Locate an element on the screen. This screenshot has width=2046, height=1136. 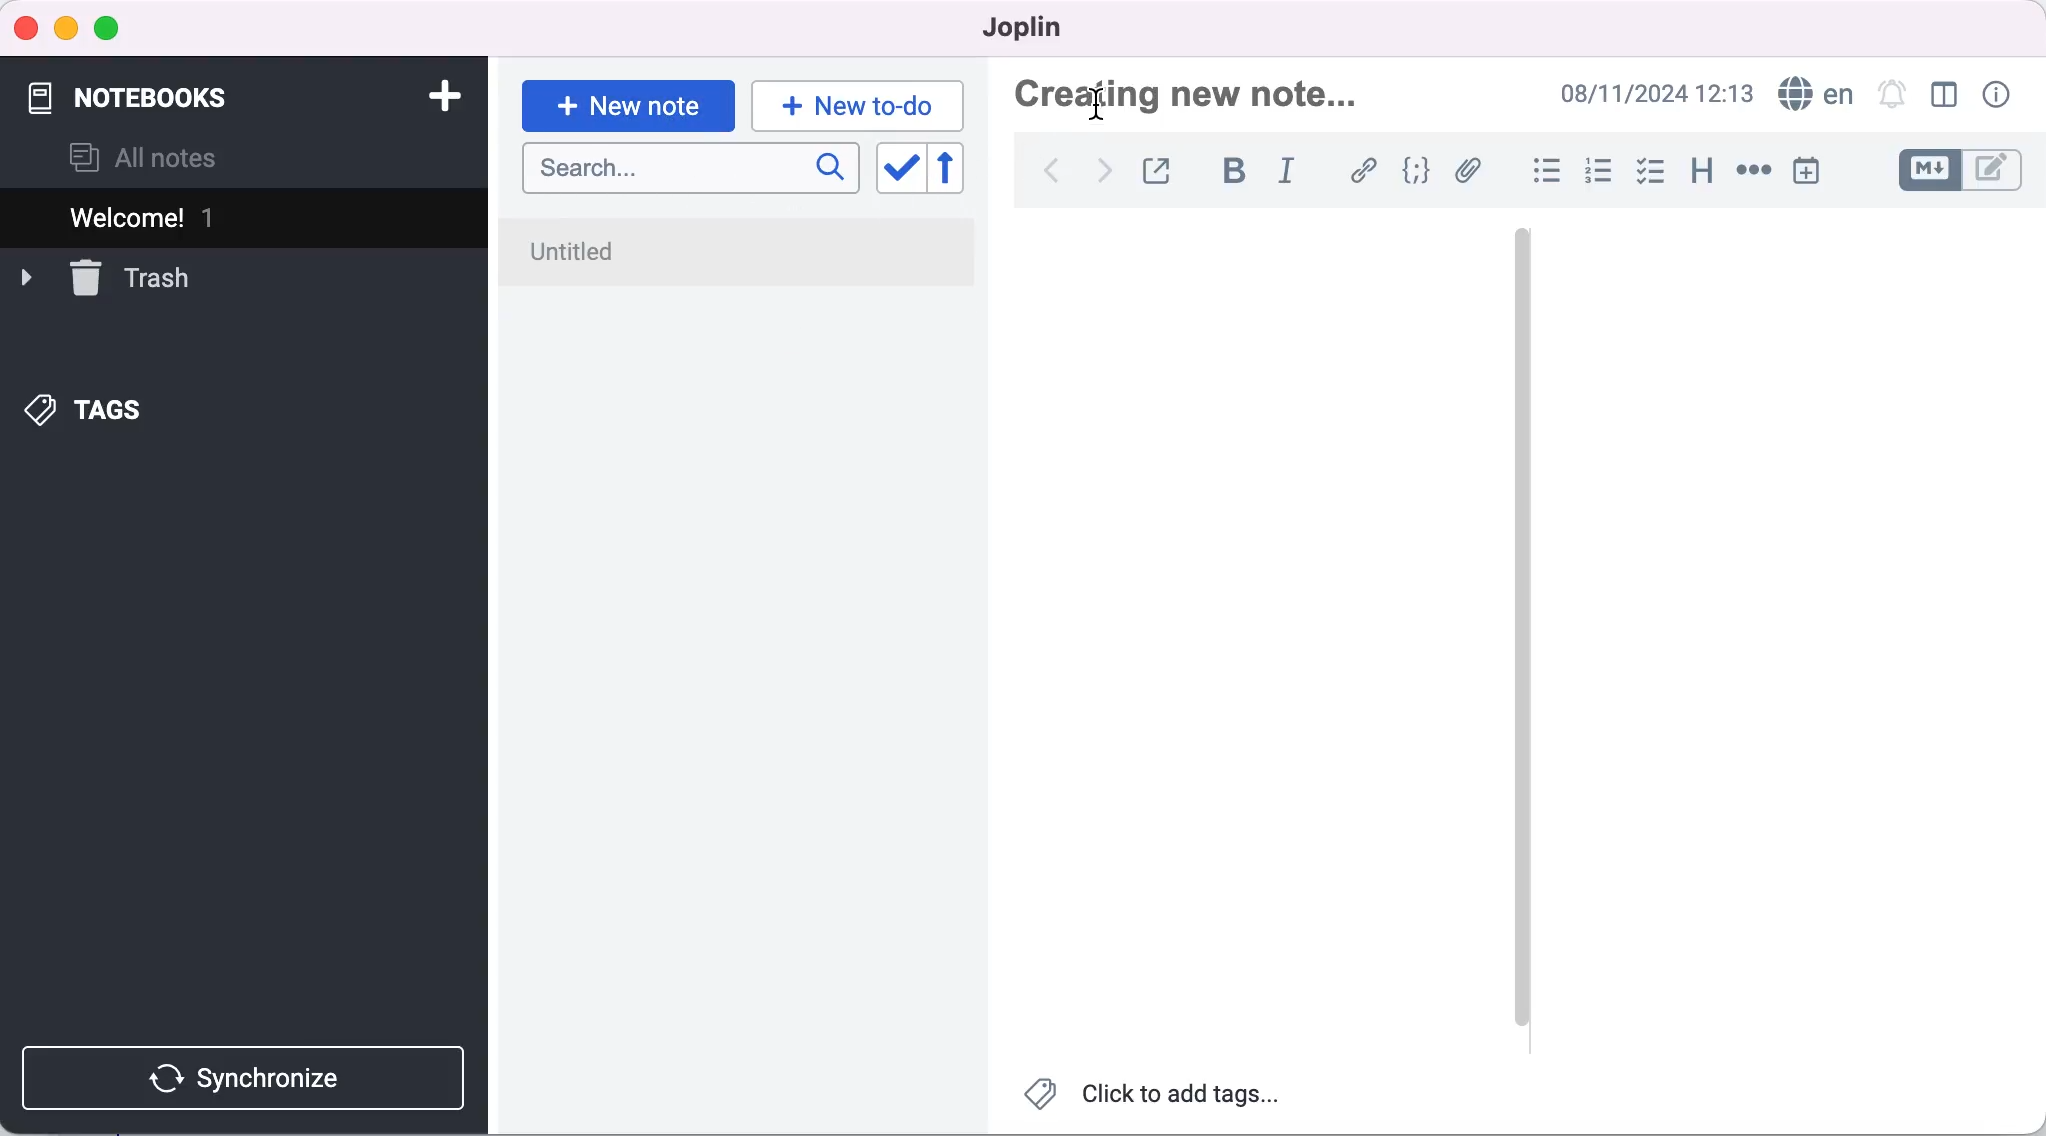
bold is located at coordinates (1242, 173).